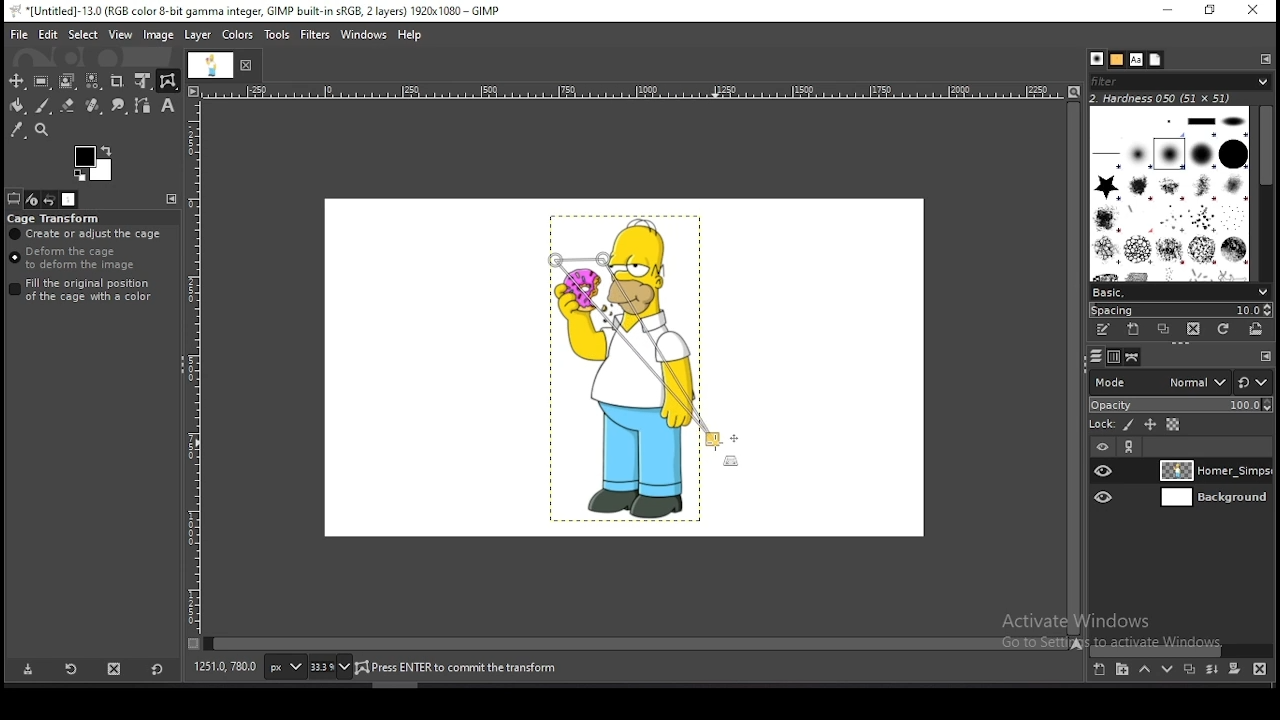 This screenshot has width=1280, height=720. Describe the element at coordinates (72, 670) in the screenshot. I see `restore tool preset` at that location.